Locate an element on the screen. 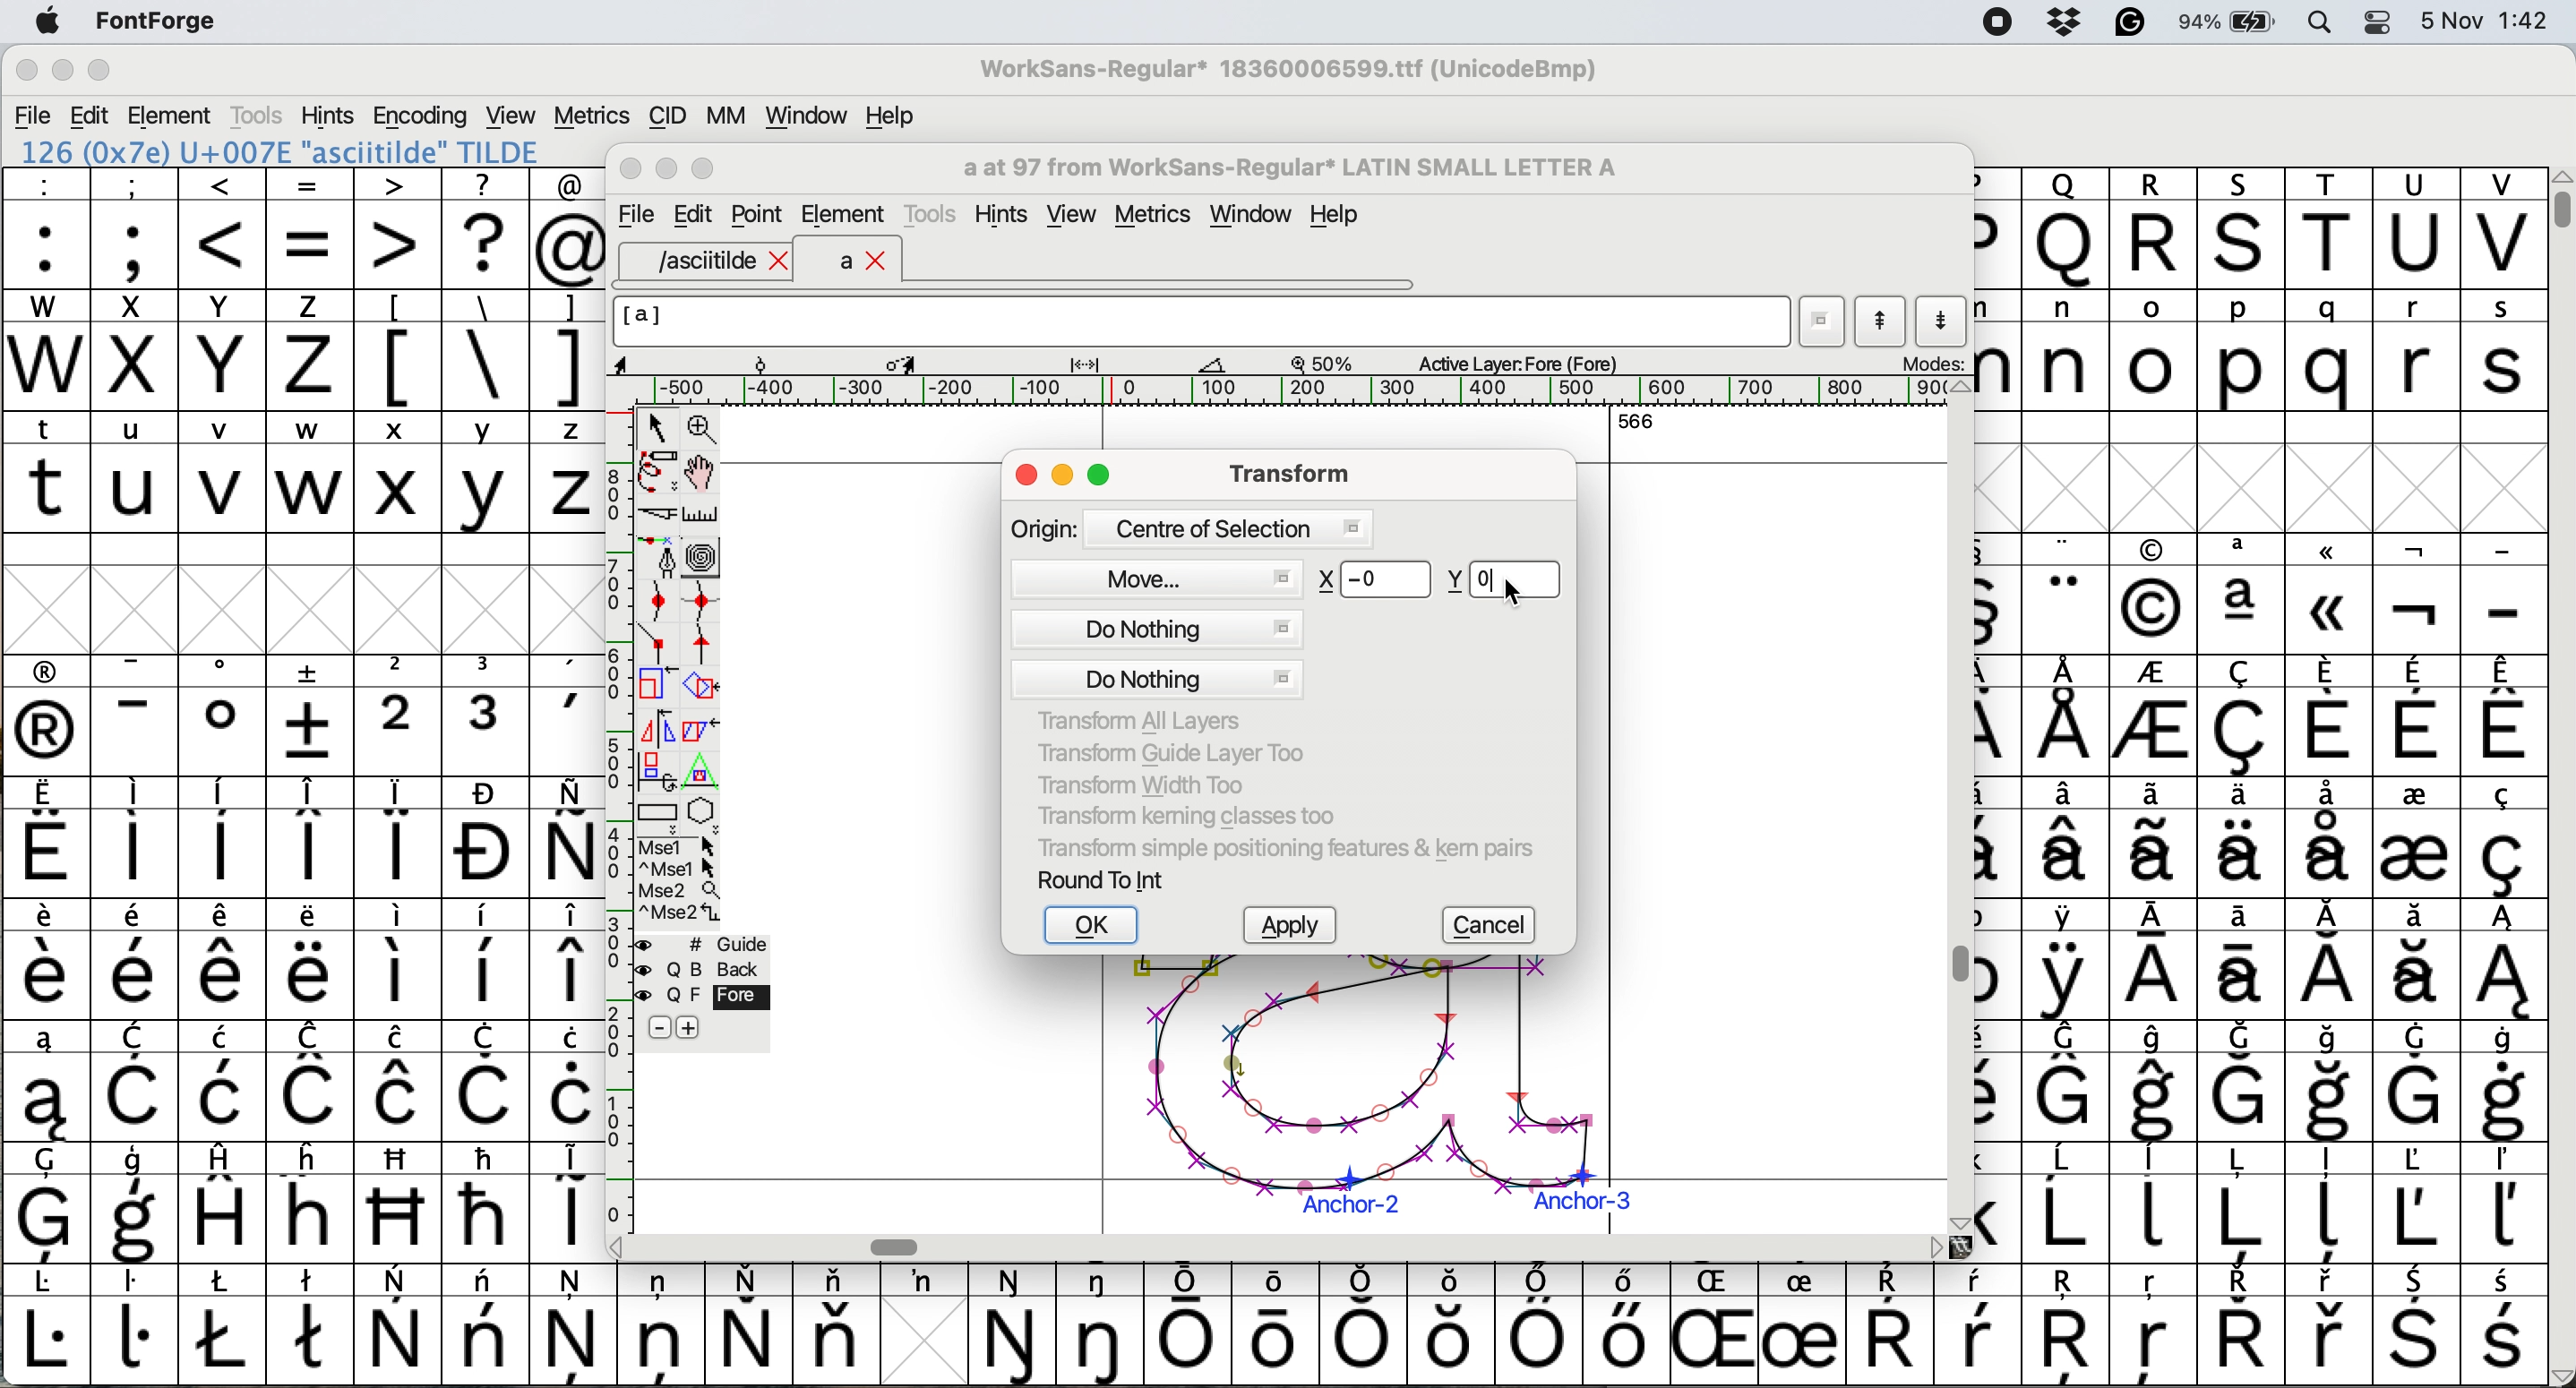 Image resolution: width=2576 pixels, height=1388 pixels.  is located at coordinates (2152, 595).